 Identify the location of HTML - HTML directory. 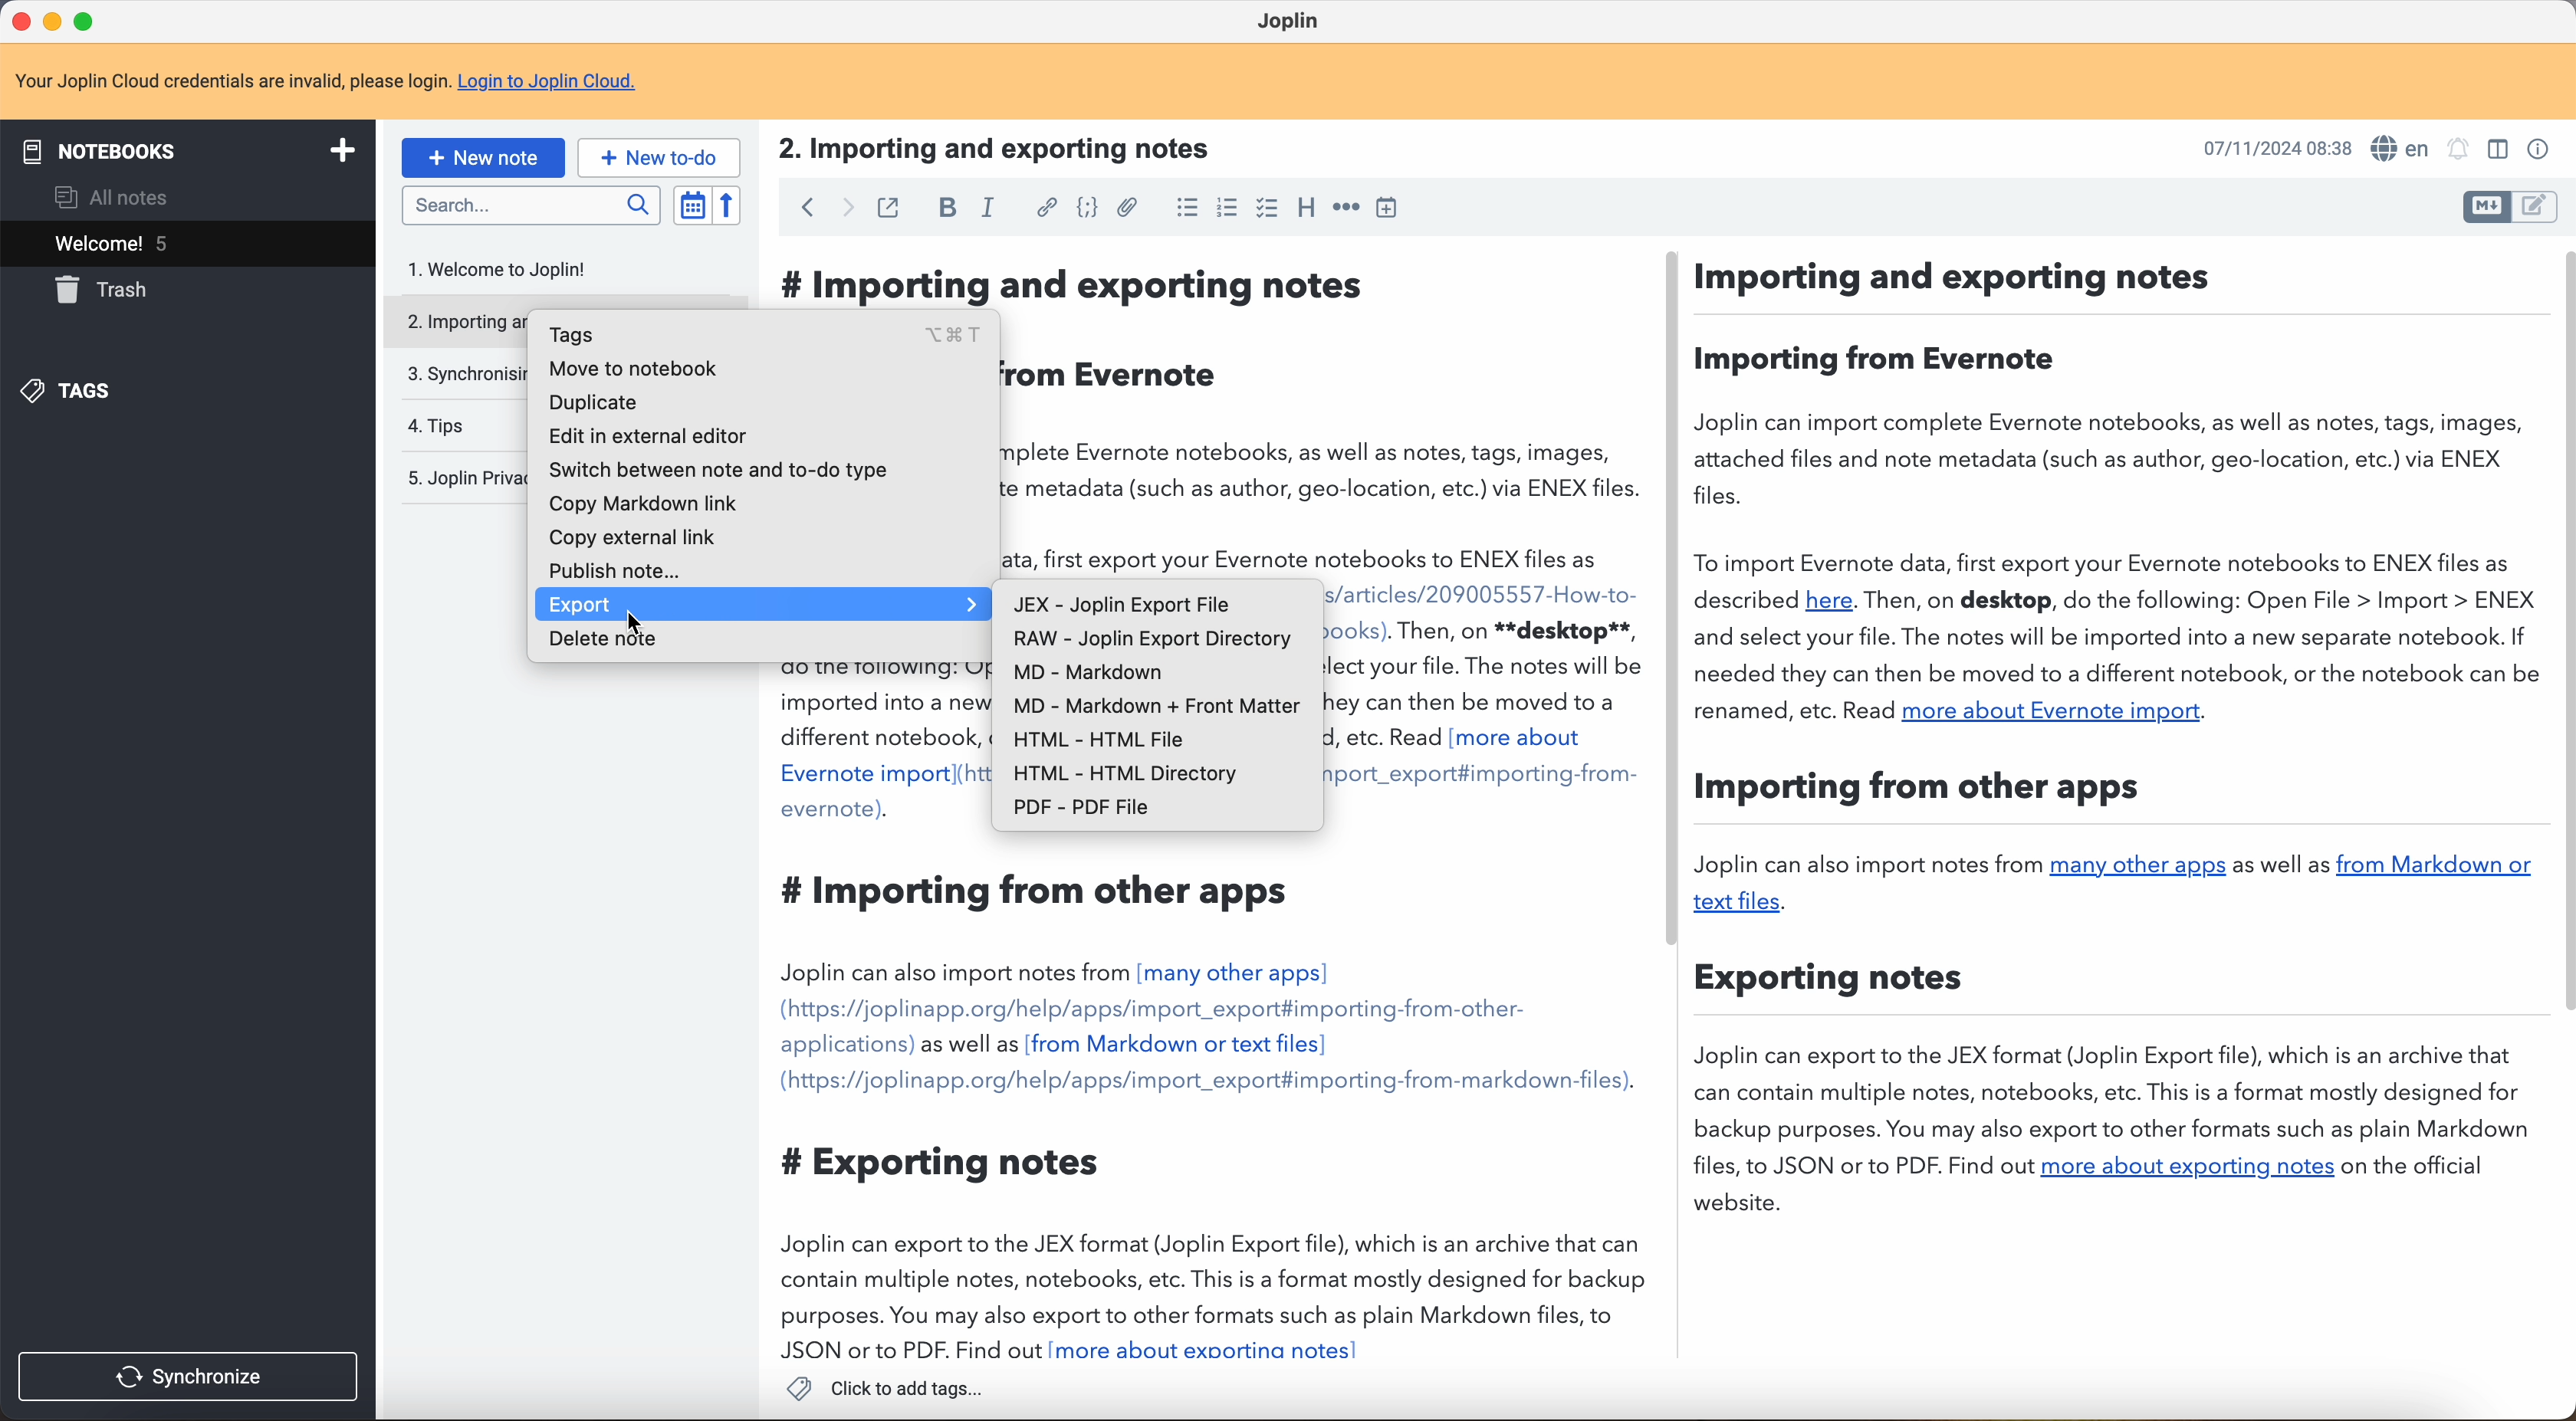
(1120, 777).